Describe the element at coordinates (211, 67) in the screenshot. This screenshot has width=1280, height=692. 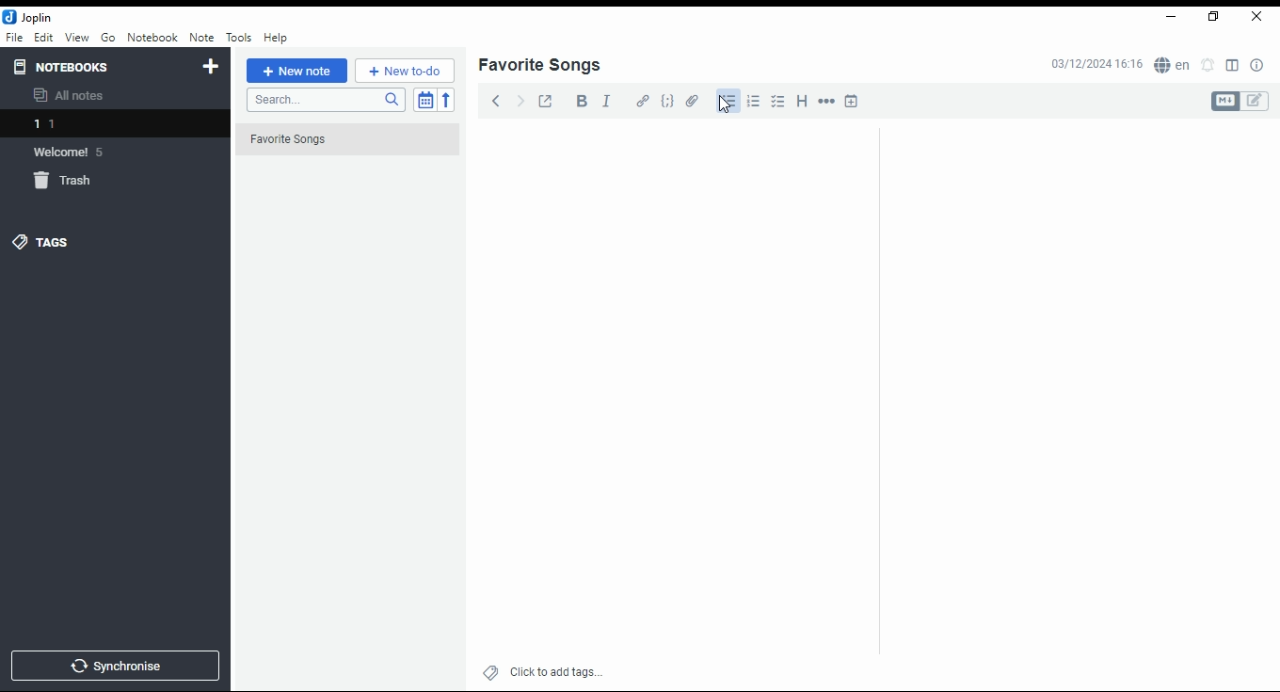
I see `new notebook` at that location.